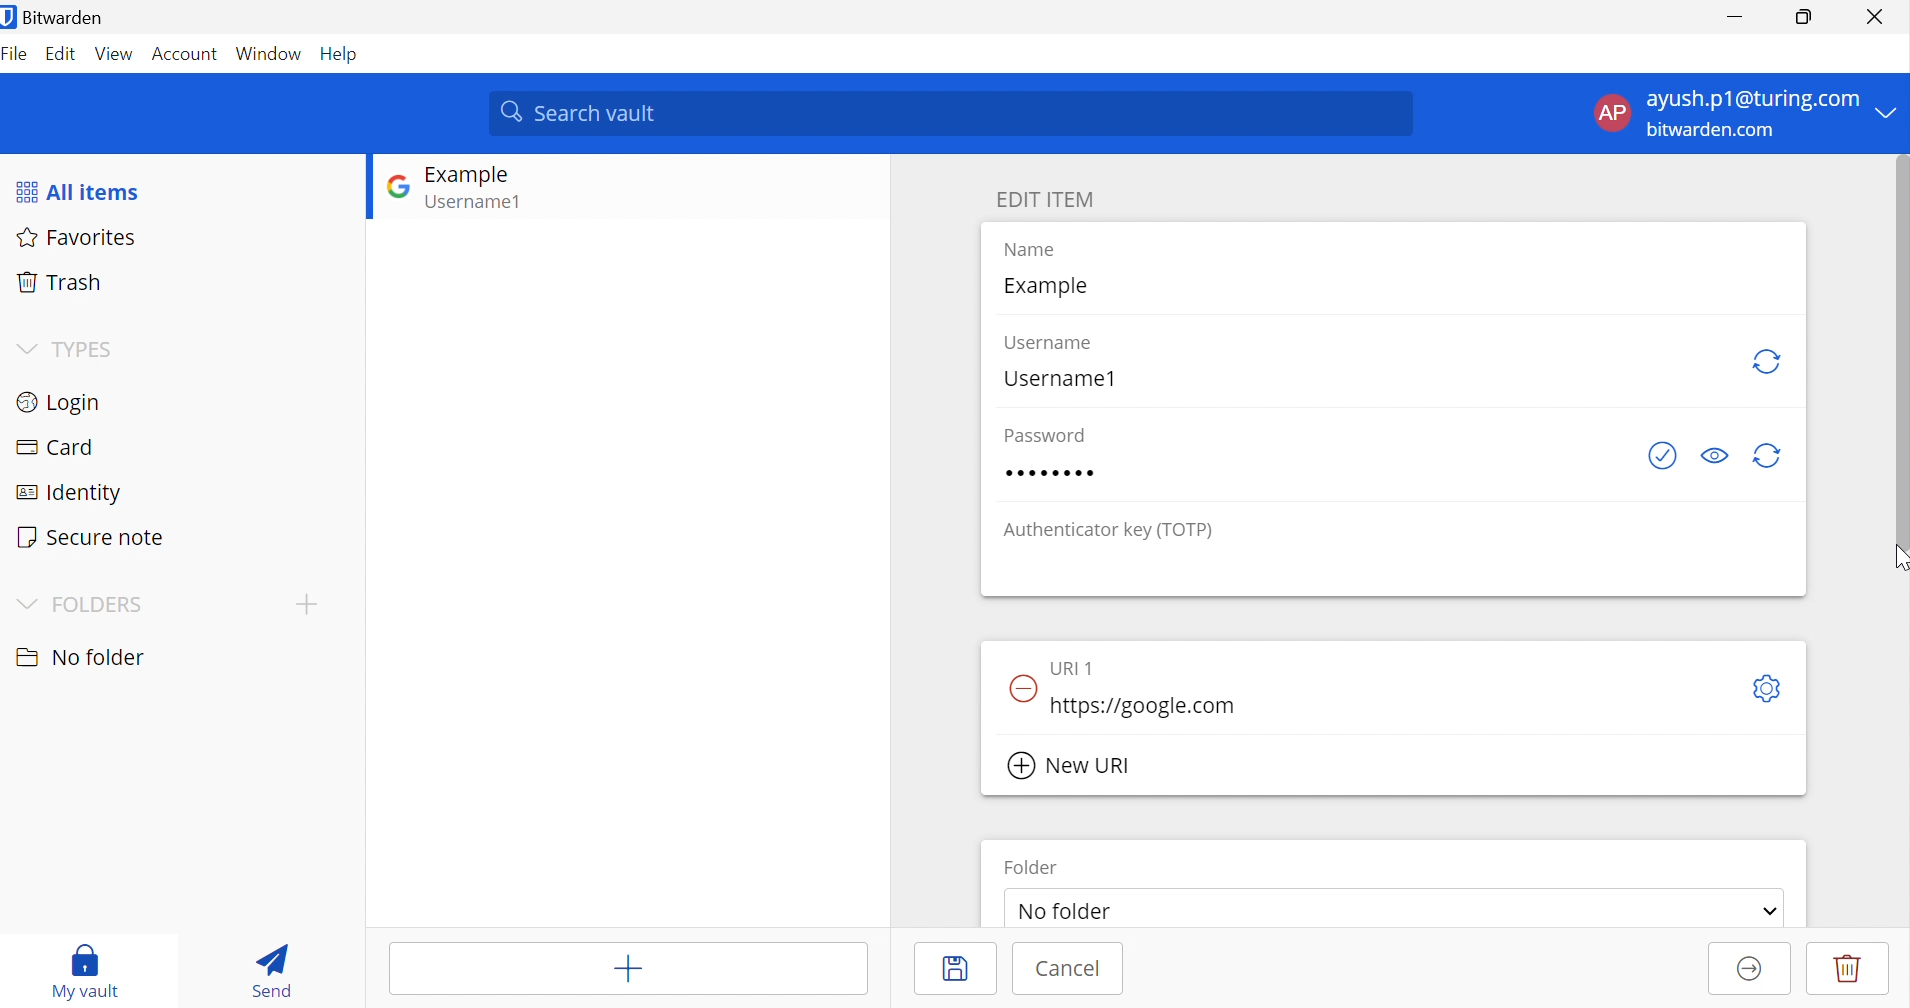 The width and height of the screenshot is (1910, 1008). Describe the element at coordinates (1897, 560) in the screenshot. I see `Cursor` at that location.